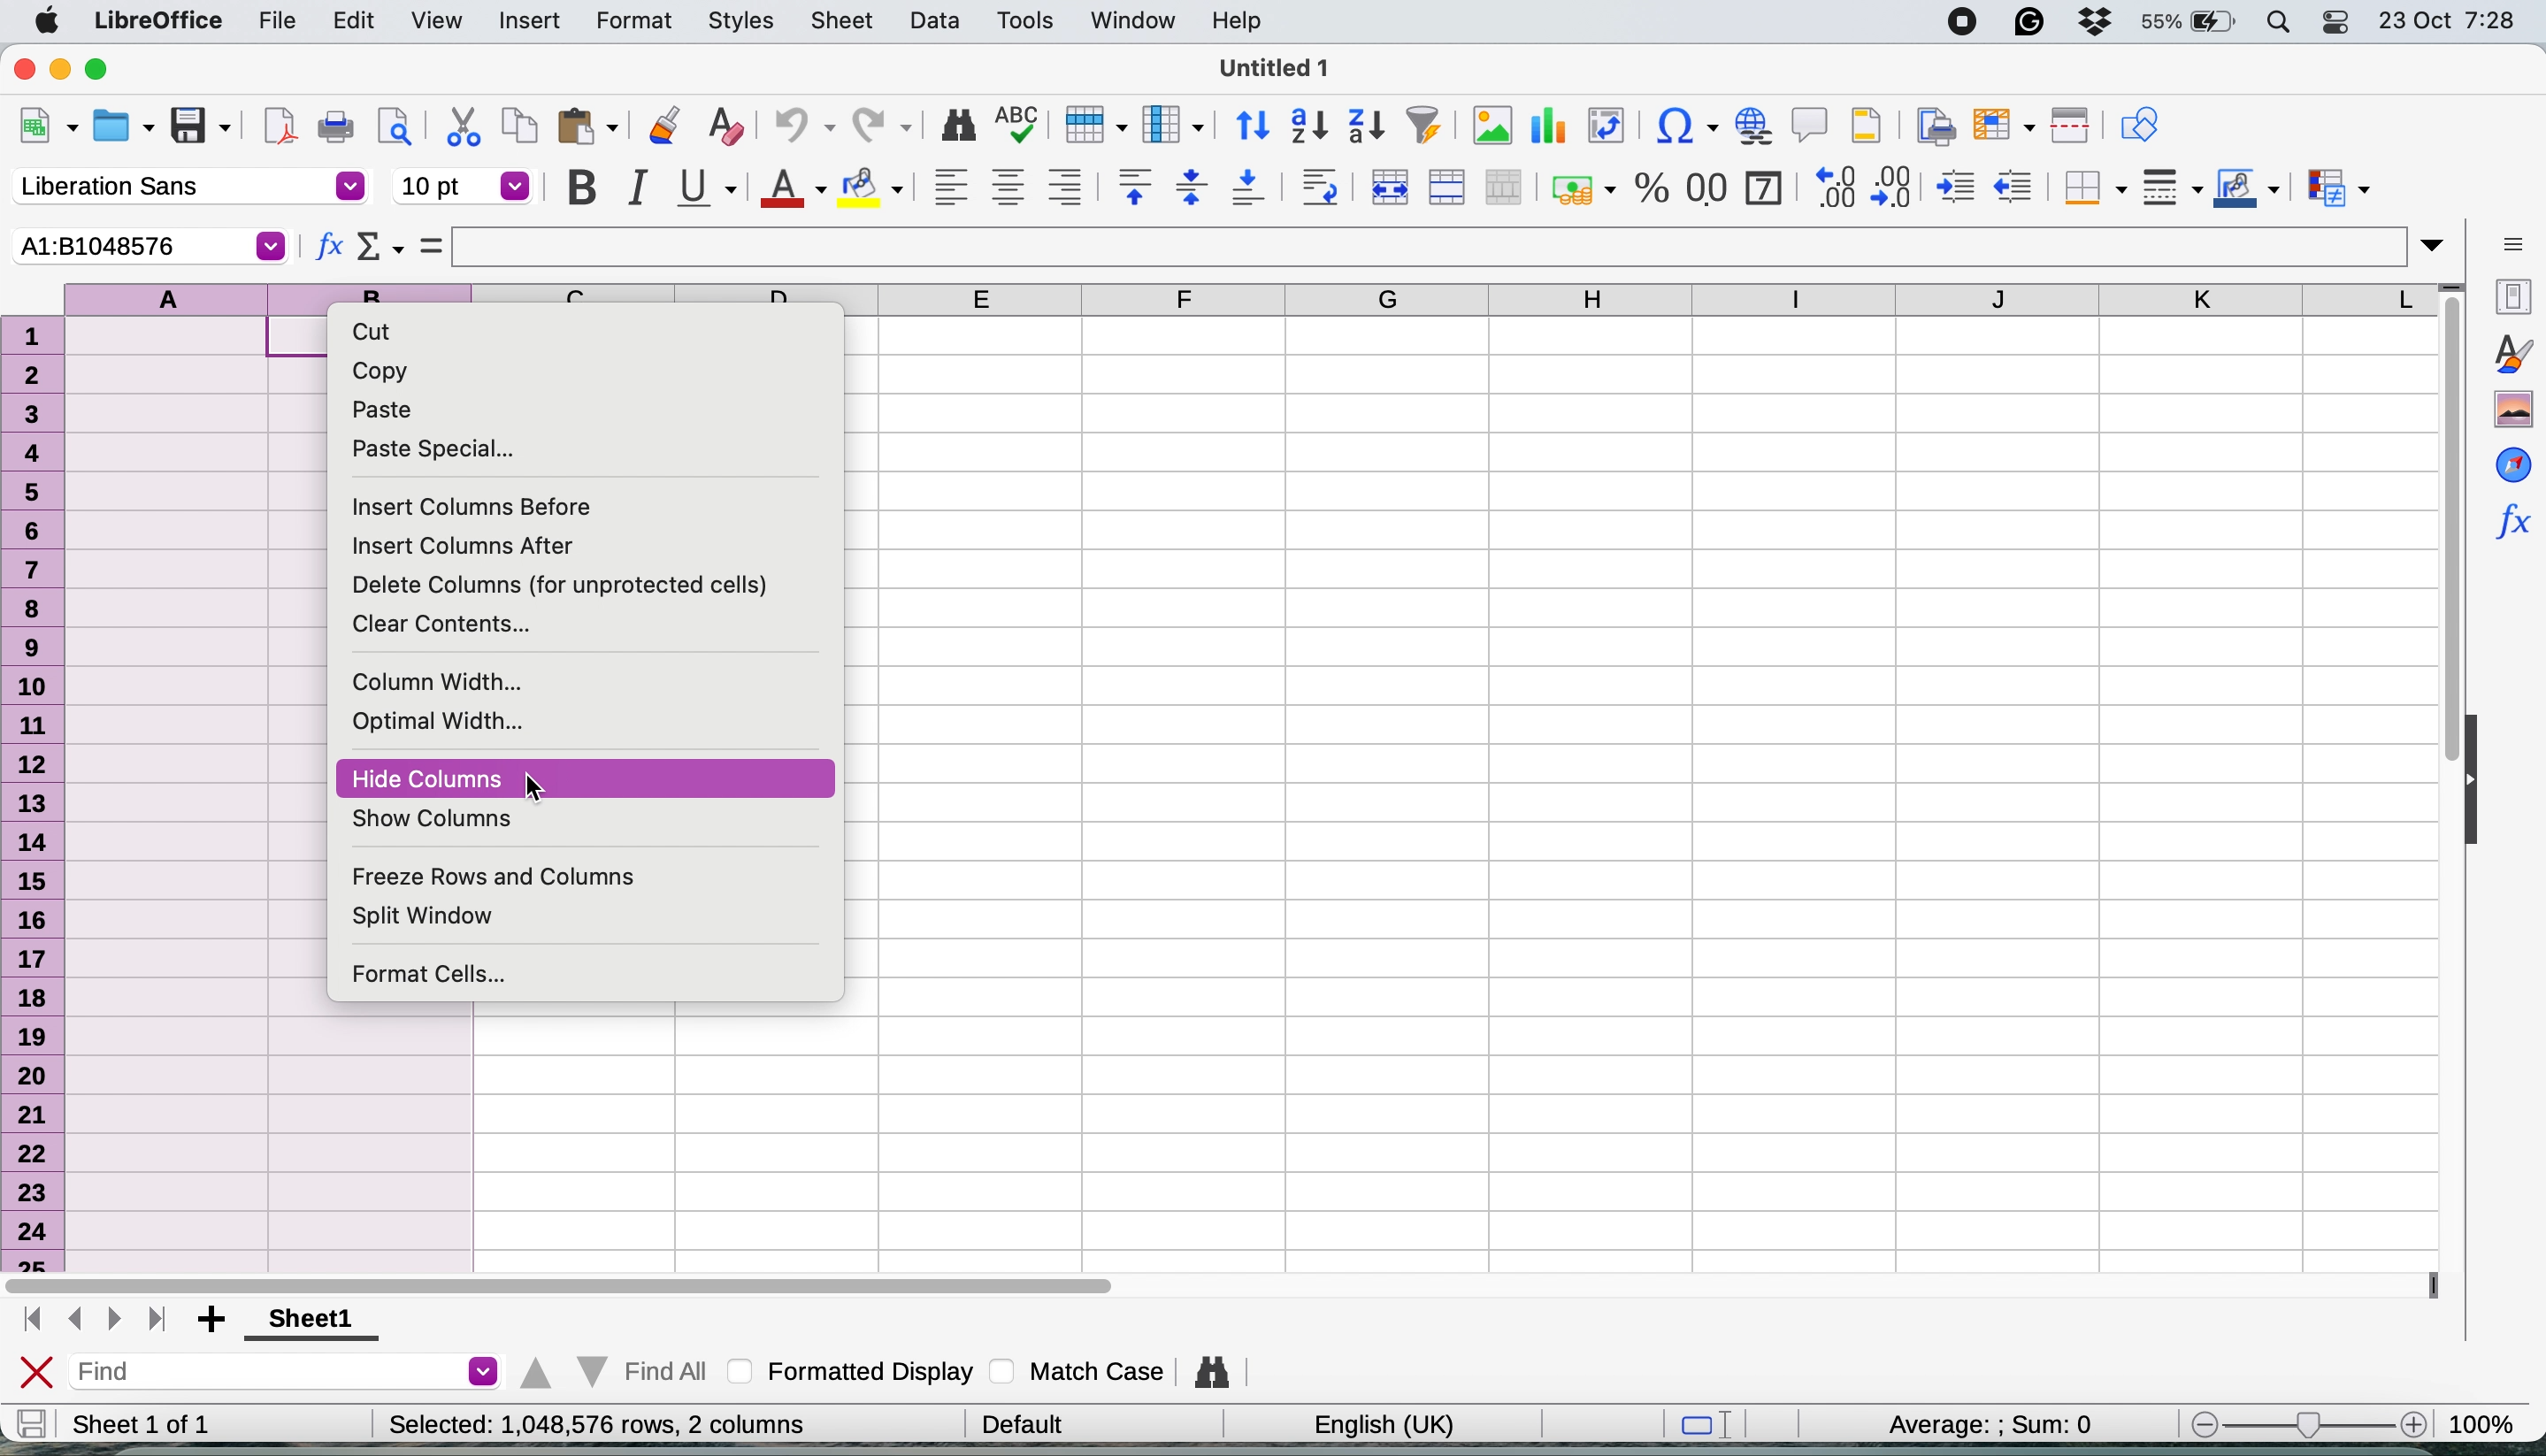 The width and height of the screenshot is (2546, 1456). Describe the element at coordinates (2508, 461) in the screenshot. I see `navigator` at that location.